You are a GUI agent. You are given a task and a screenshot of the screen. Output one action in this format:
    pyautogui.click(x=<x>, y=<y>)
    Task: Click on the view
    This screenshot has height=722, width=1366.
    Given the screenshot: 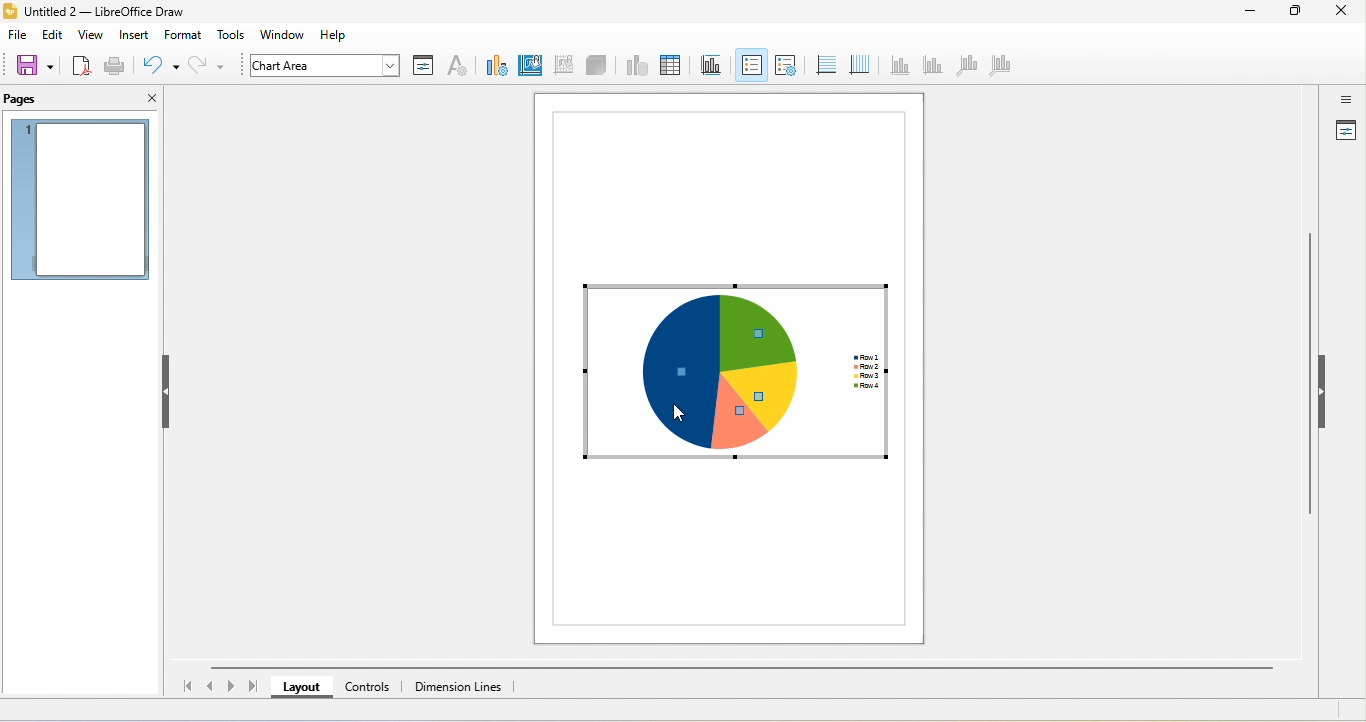 What is the action you would take?
    pyautogui.click(x=91, y=36)
    